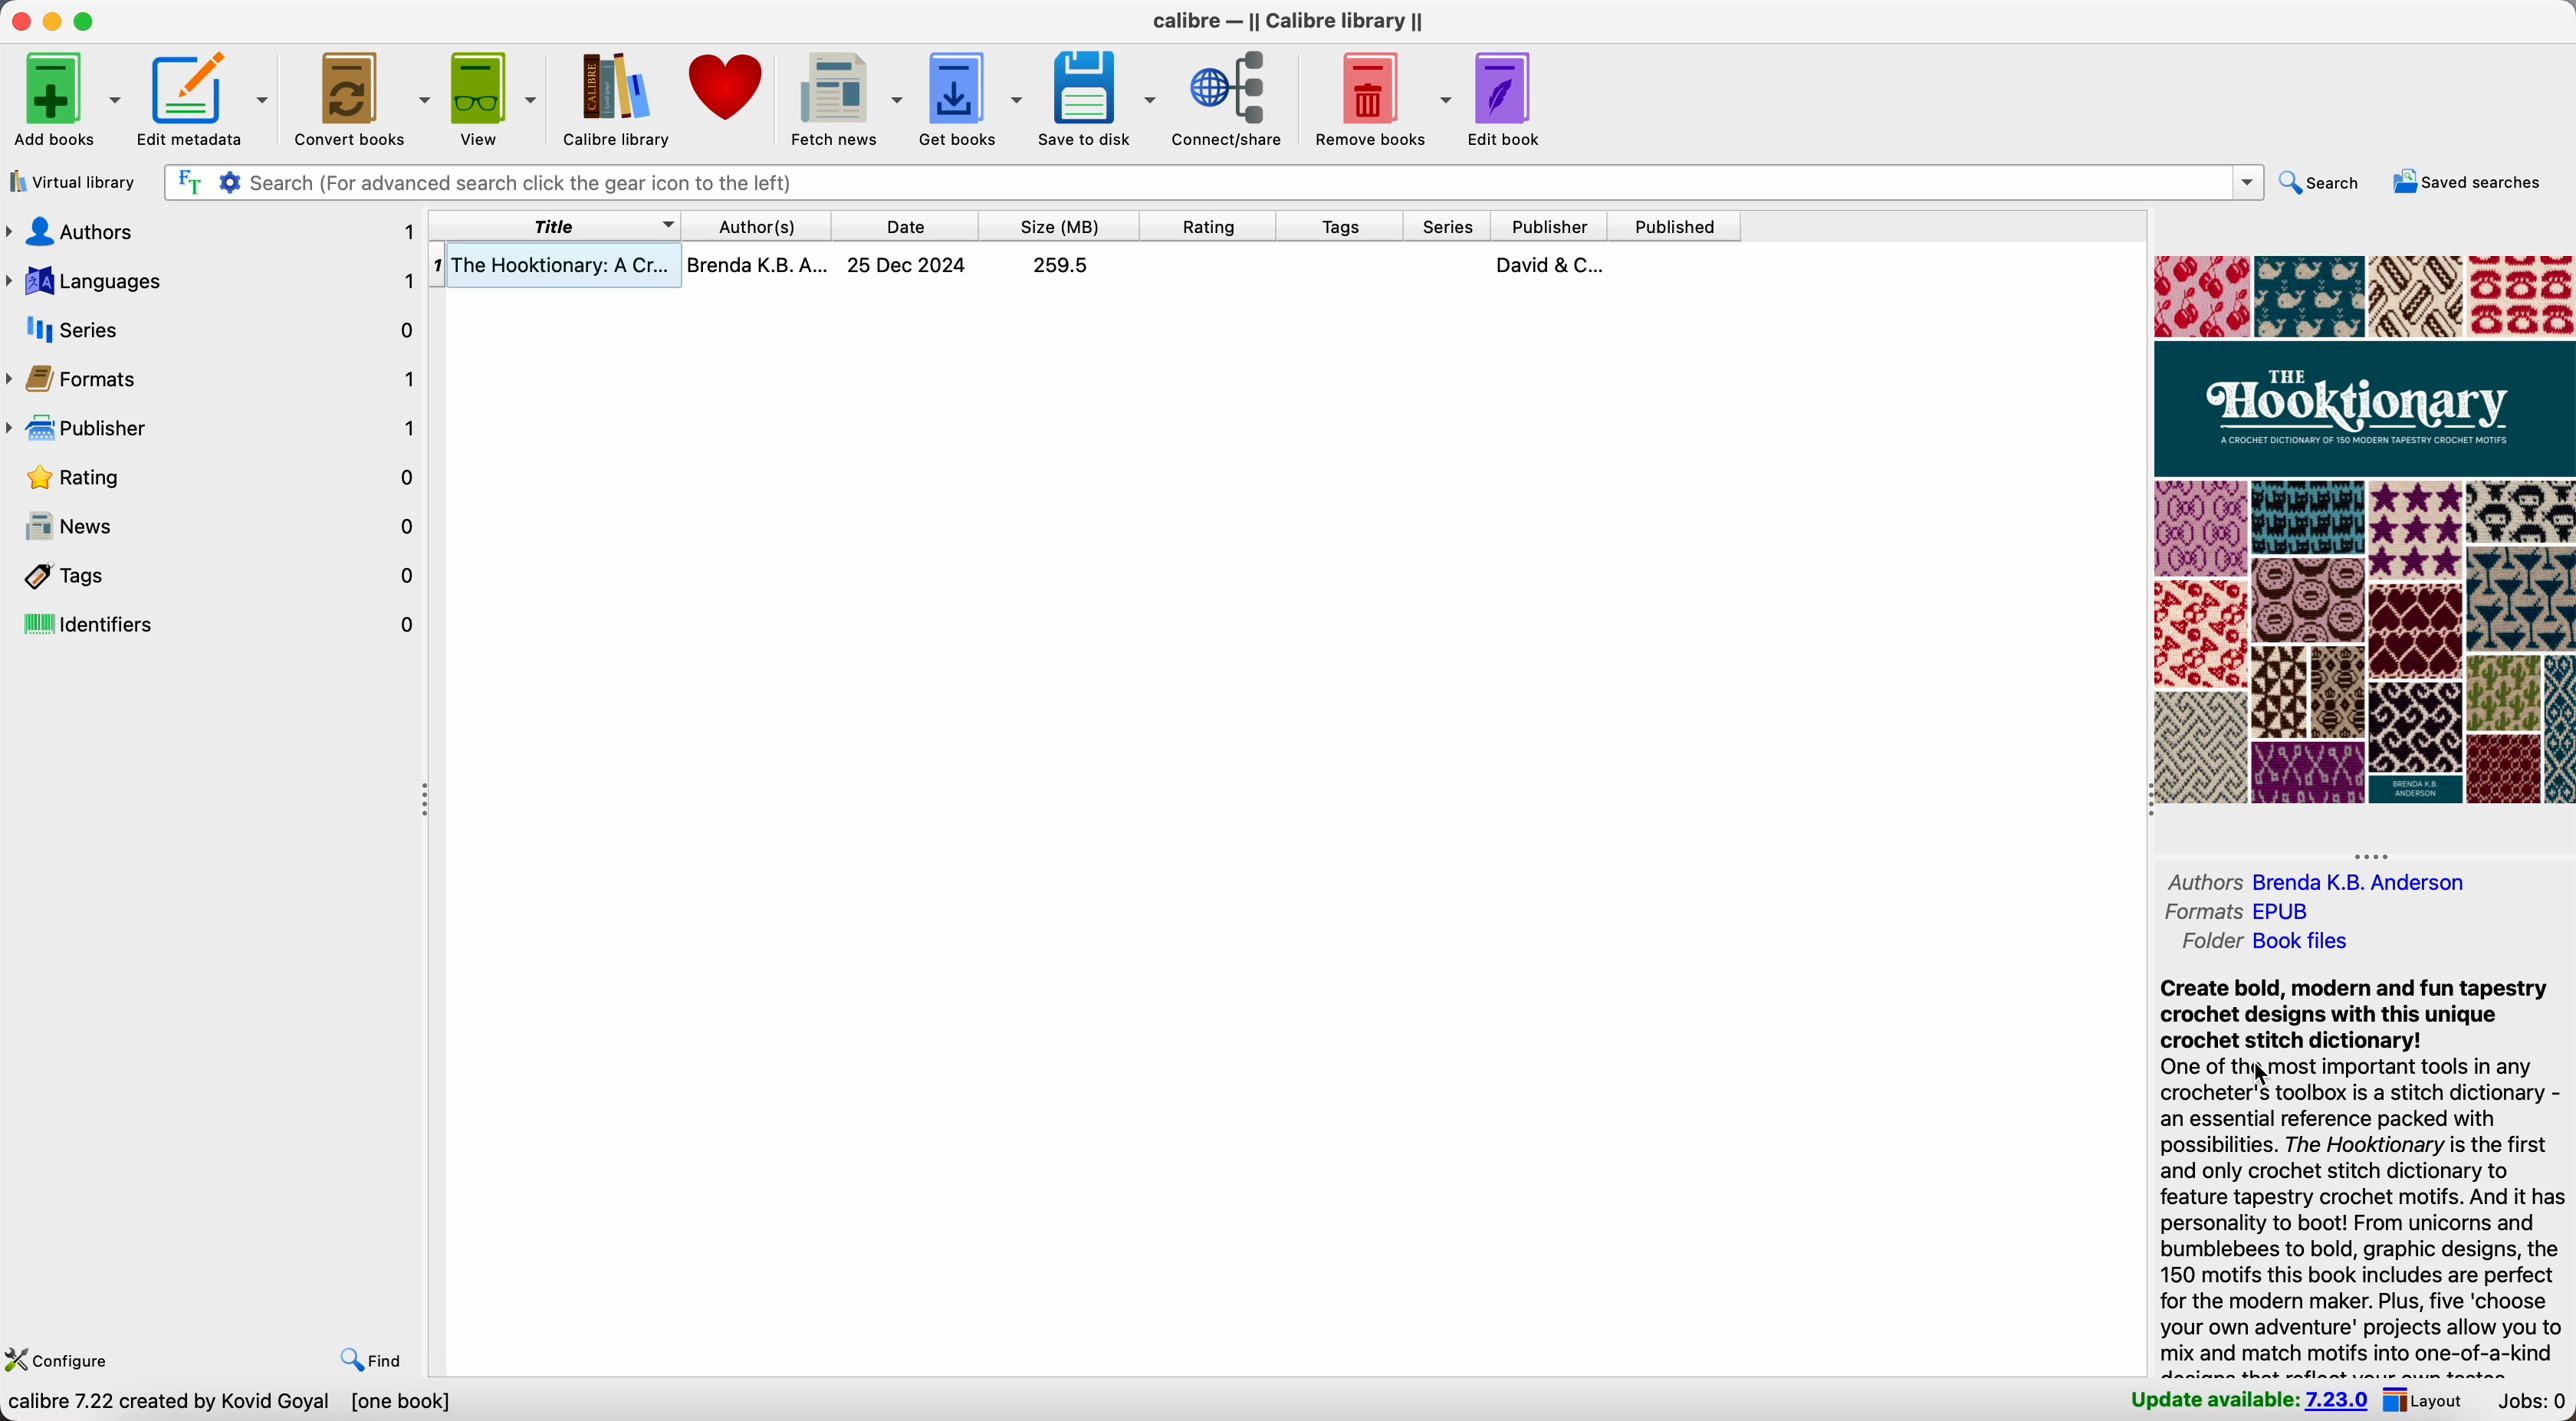 The image size is (2576, 1421). I want to click on book, so click(1087, 268).